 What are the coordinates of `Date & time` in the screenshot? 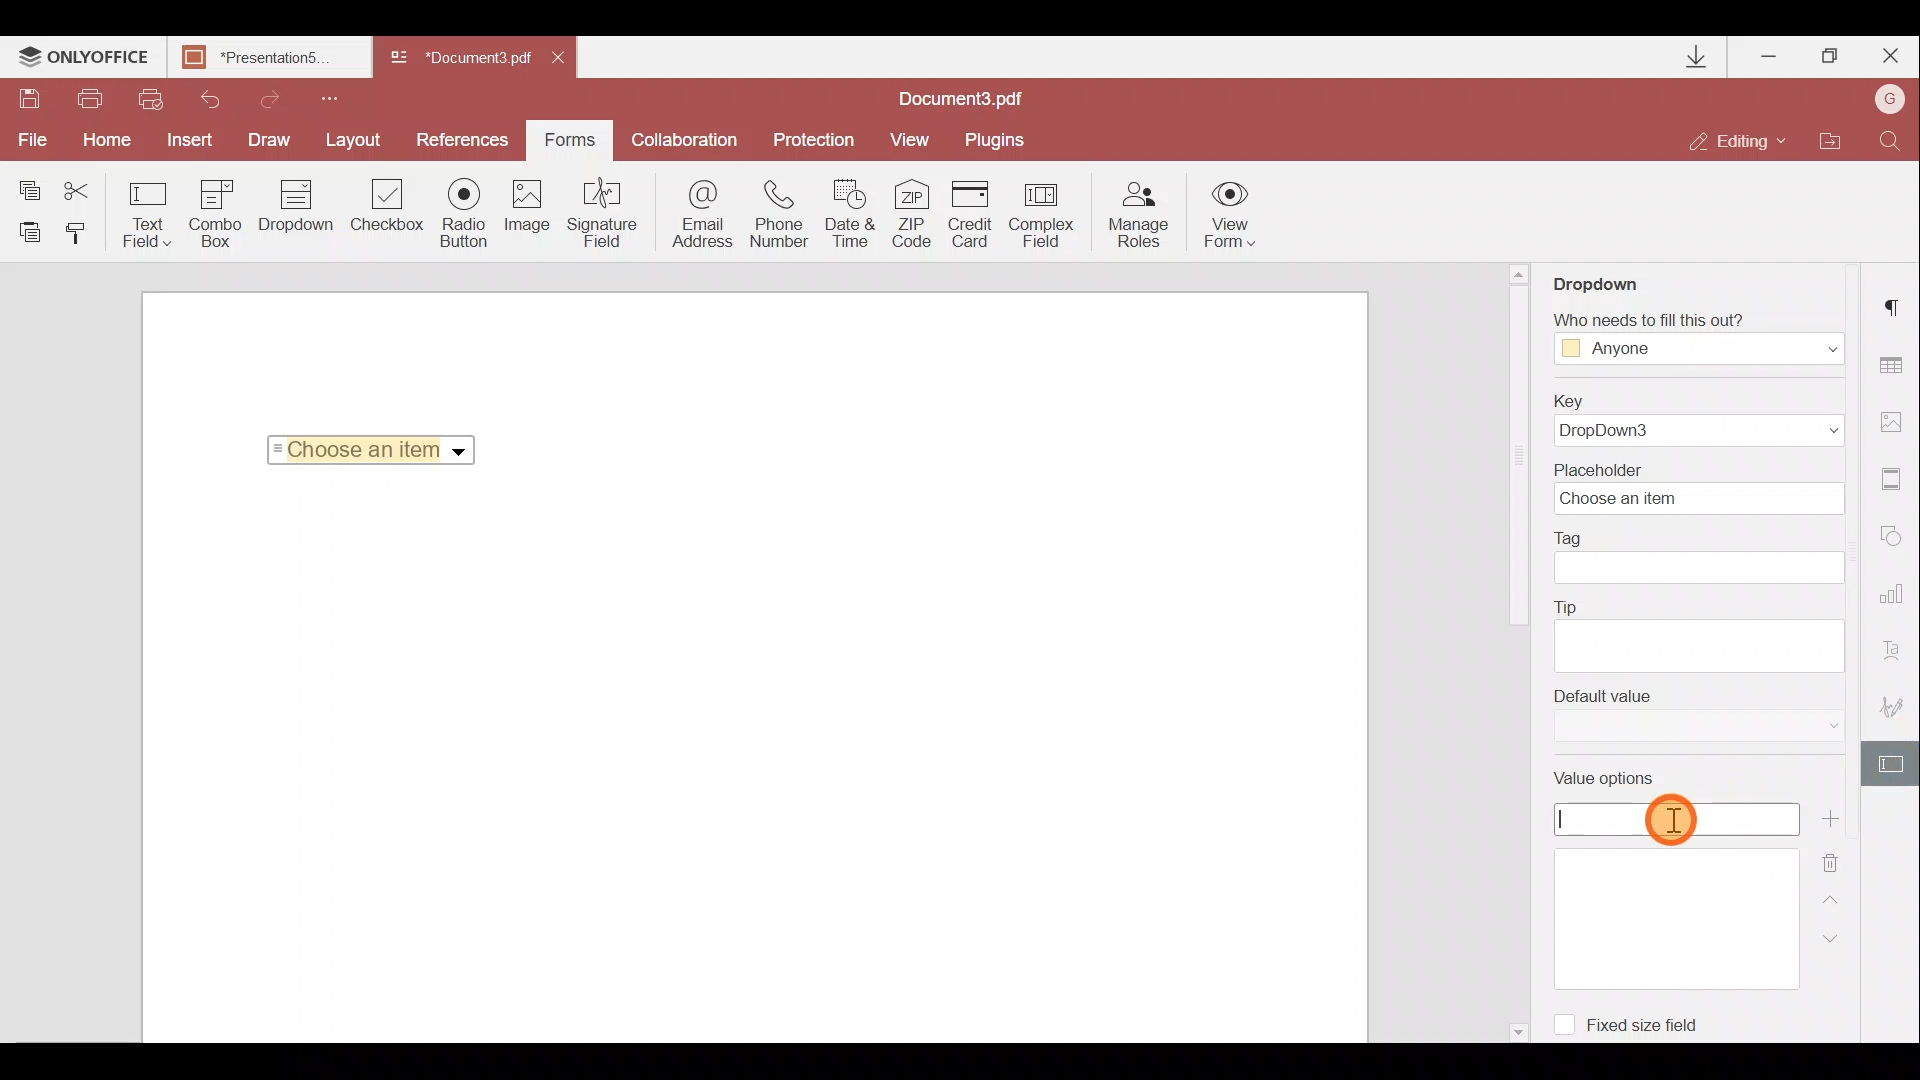 It's located at (854, 214).